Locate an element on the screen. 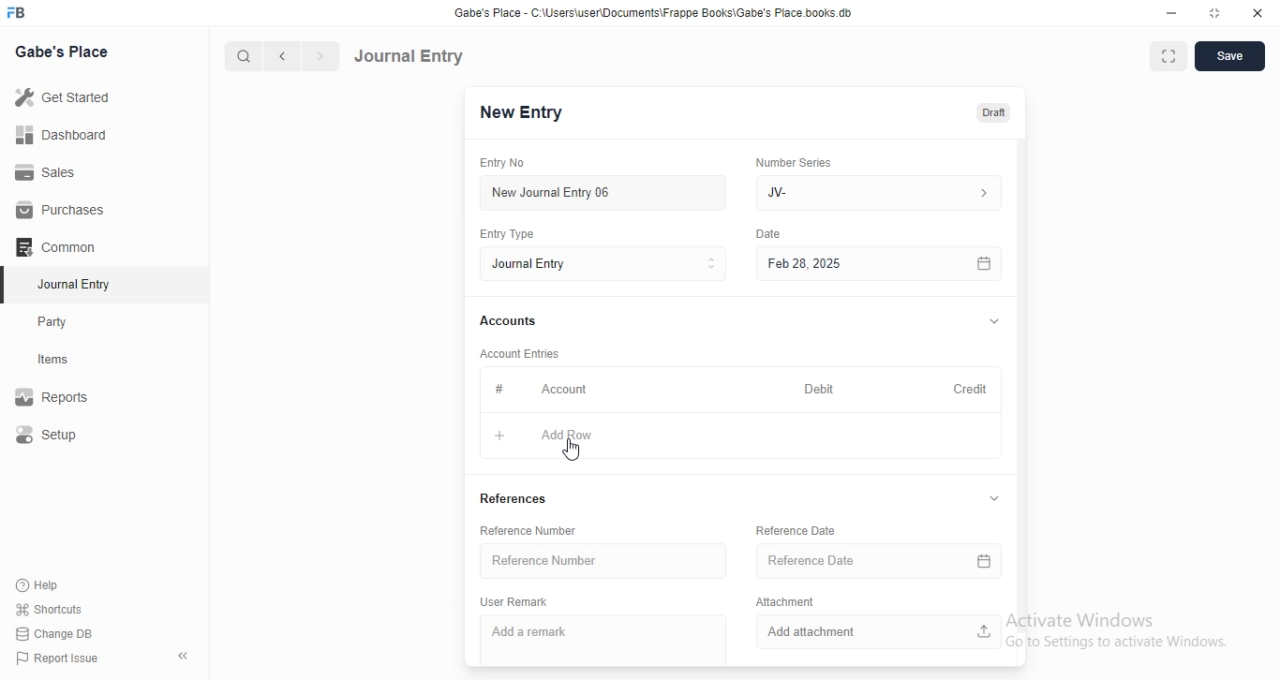 The width and height of the screenshot is (1280, 680). Reference Date is located at coordinates (856, 561).